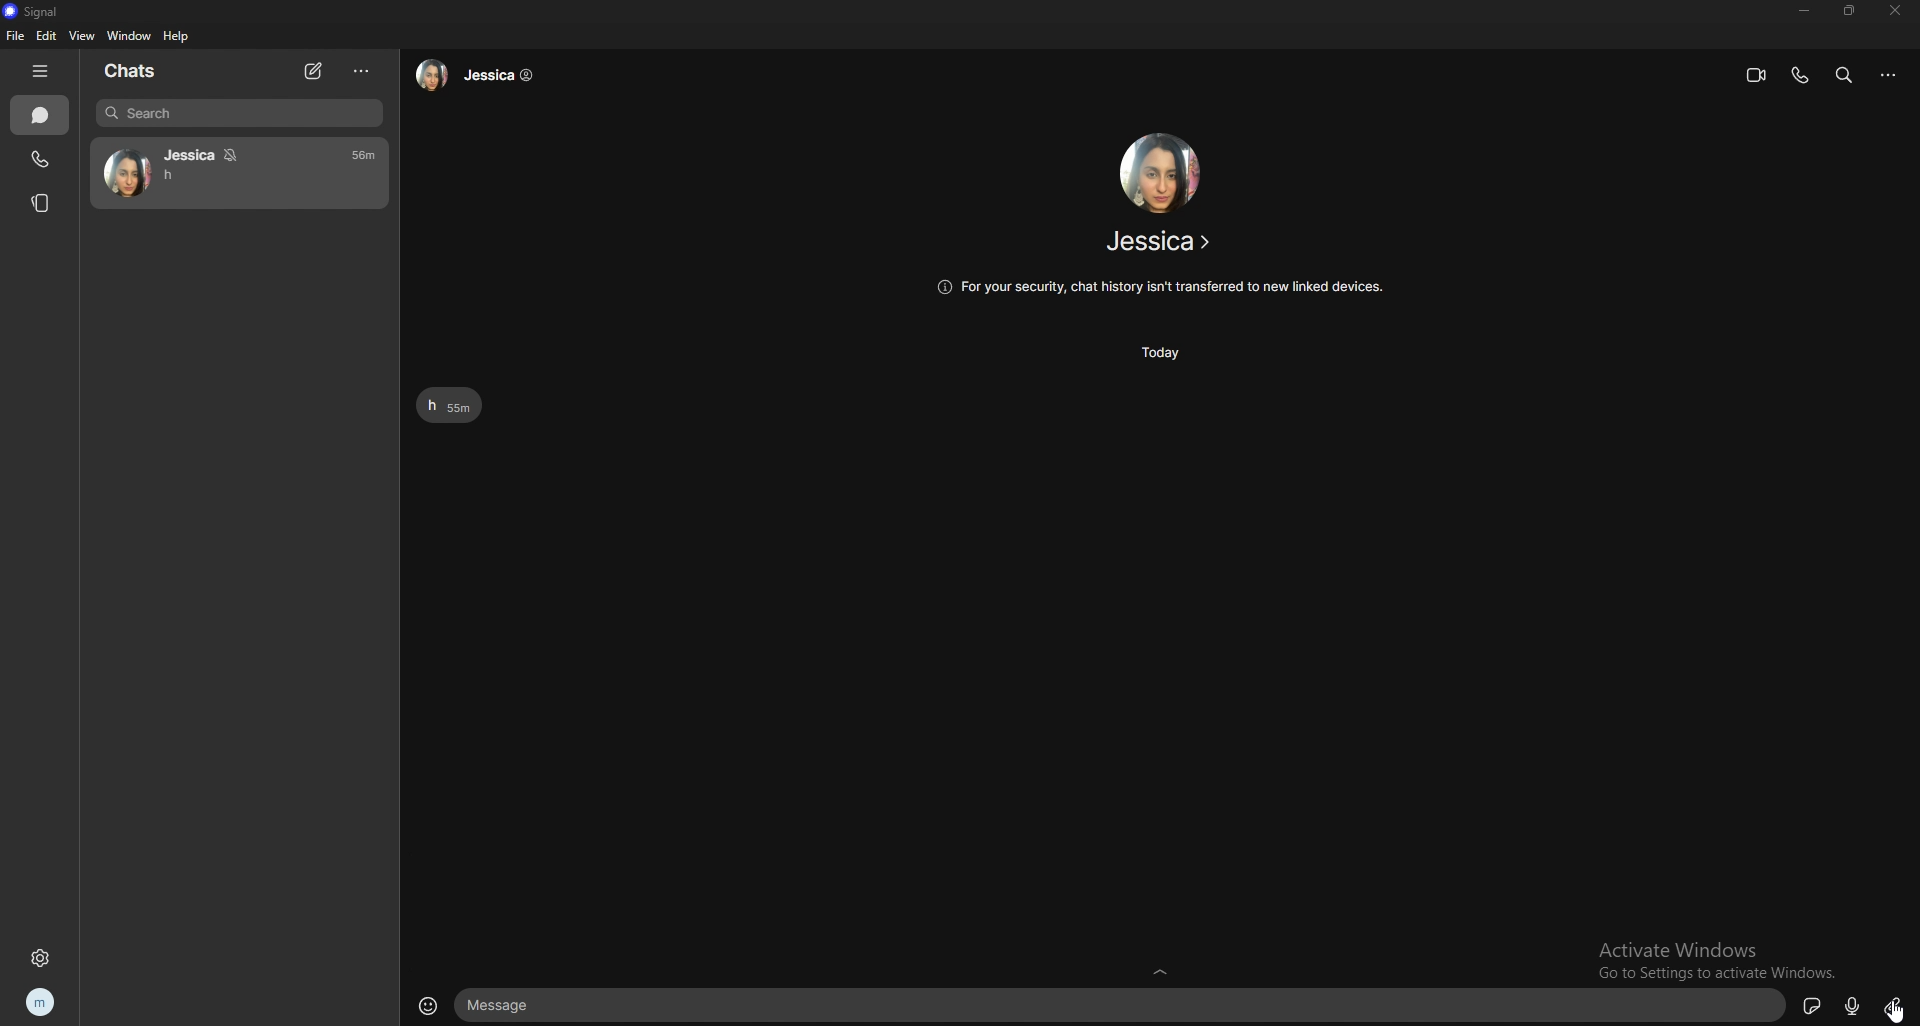 The width and height of the screenshot is (1920, 1026). Describe the element at coordinates (451, 406) in the screenshot. I see `text` at that location.